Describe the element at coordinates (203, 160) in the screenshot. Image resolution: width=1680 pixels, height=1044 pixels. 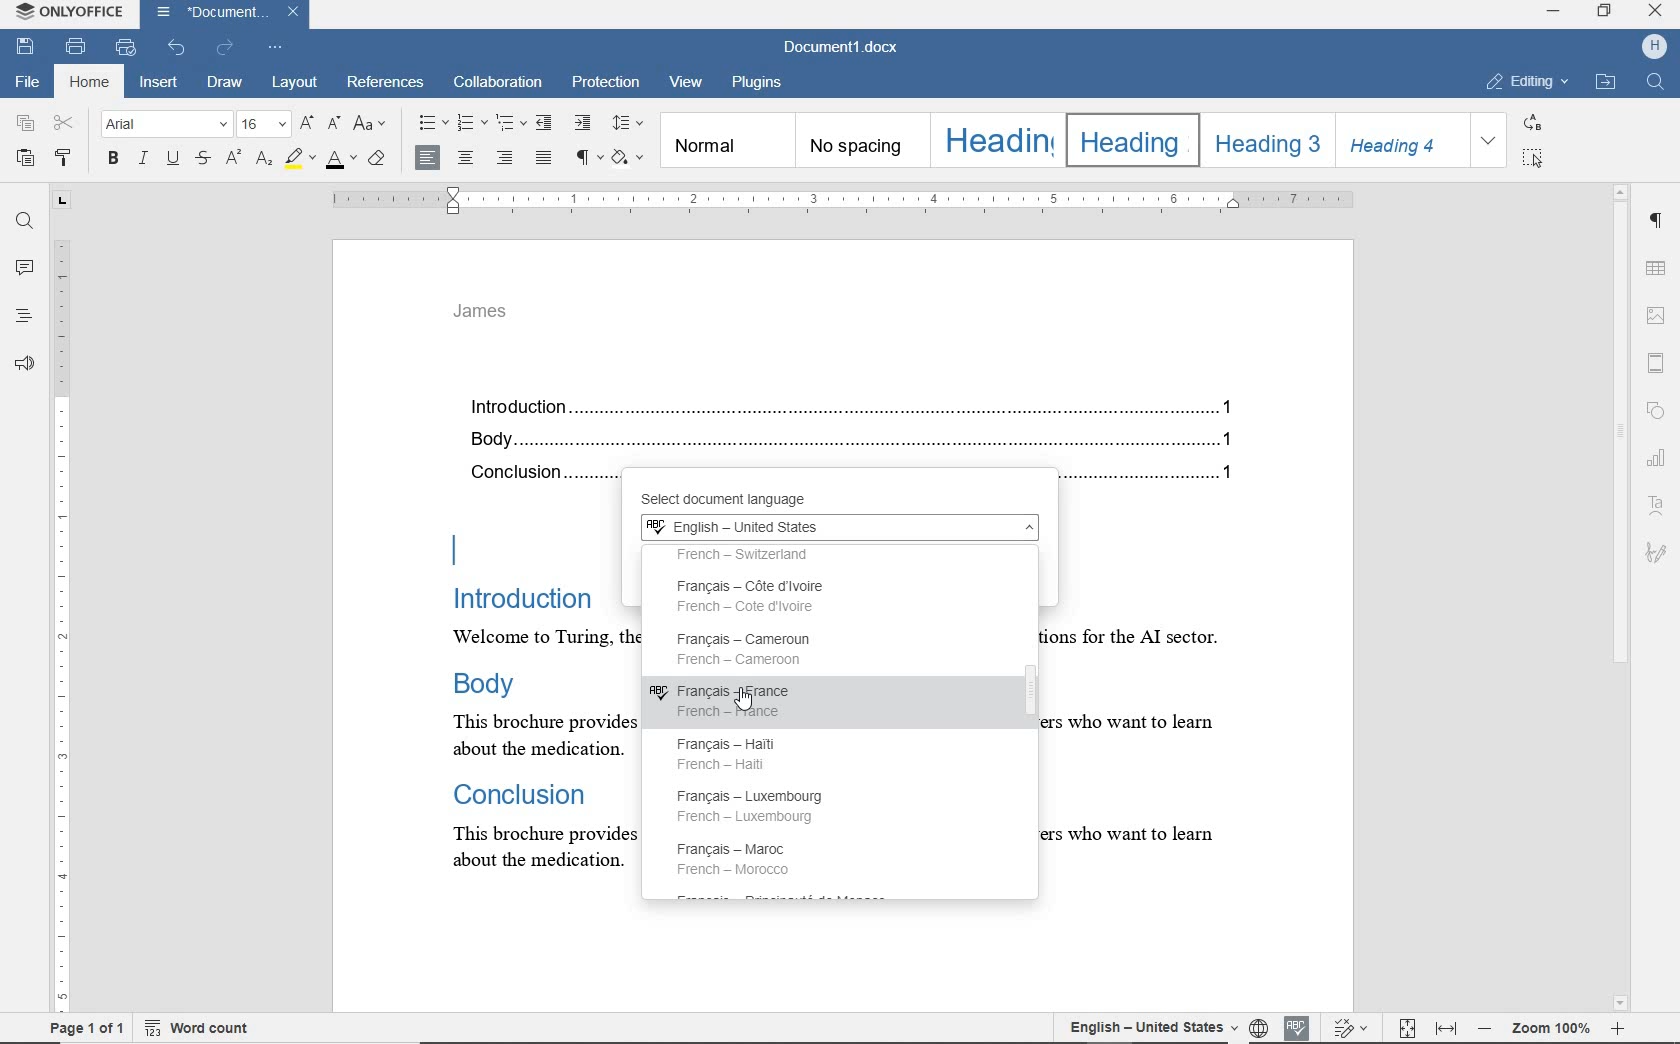
I see `strikethrough` at that location.